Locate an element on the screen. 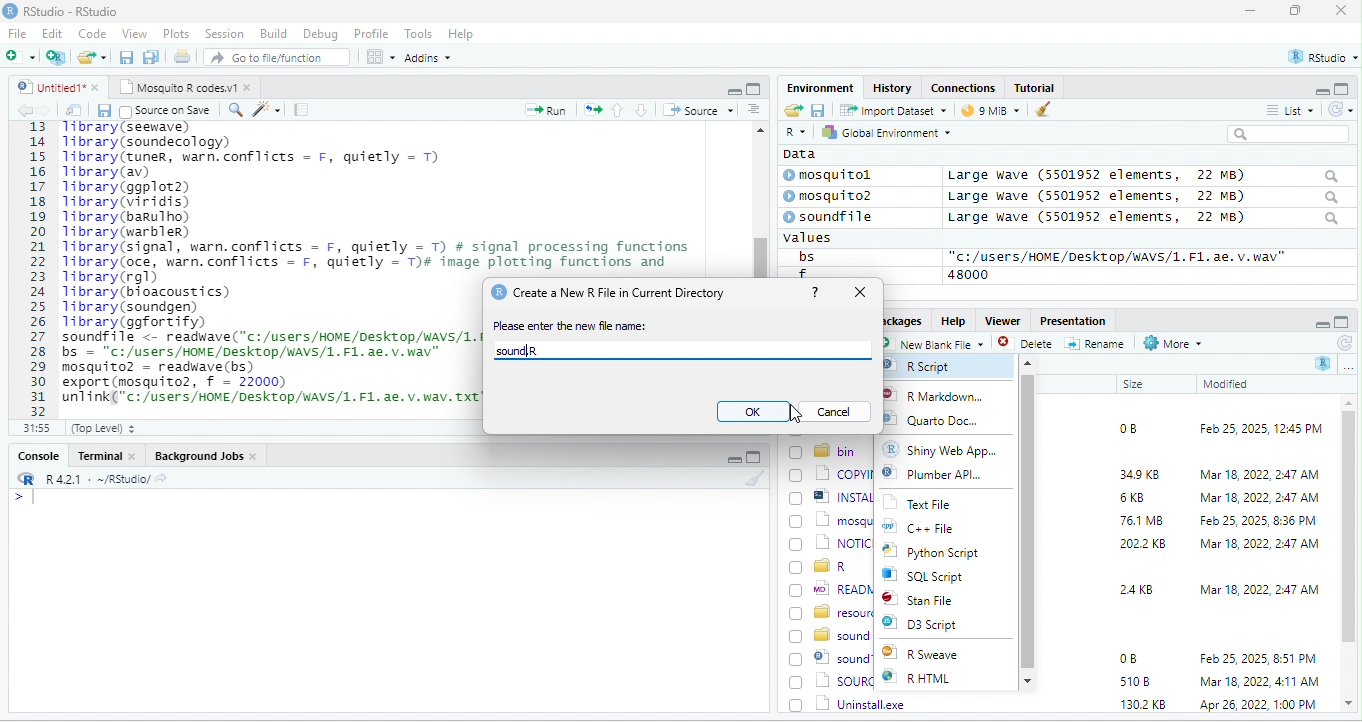 The width and height of the screenshot is (1362, 722). new project is located at coordinates (57, 57).